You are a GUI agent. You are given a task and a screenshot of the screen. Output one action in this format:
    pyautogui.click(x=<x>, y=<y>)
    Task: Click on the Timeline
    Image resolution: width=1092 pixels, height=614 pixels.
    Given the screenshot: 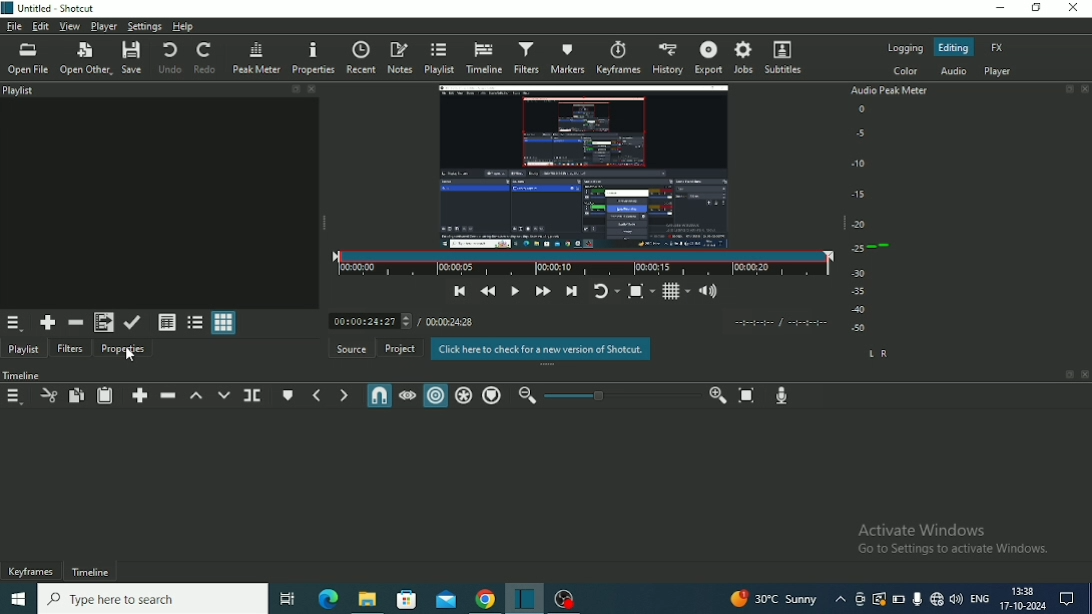 What is the action you would take?
    pyautogui.click(x=23, y=375)
    